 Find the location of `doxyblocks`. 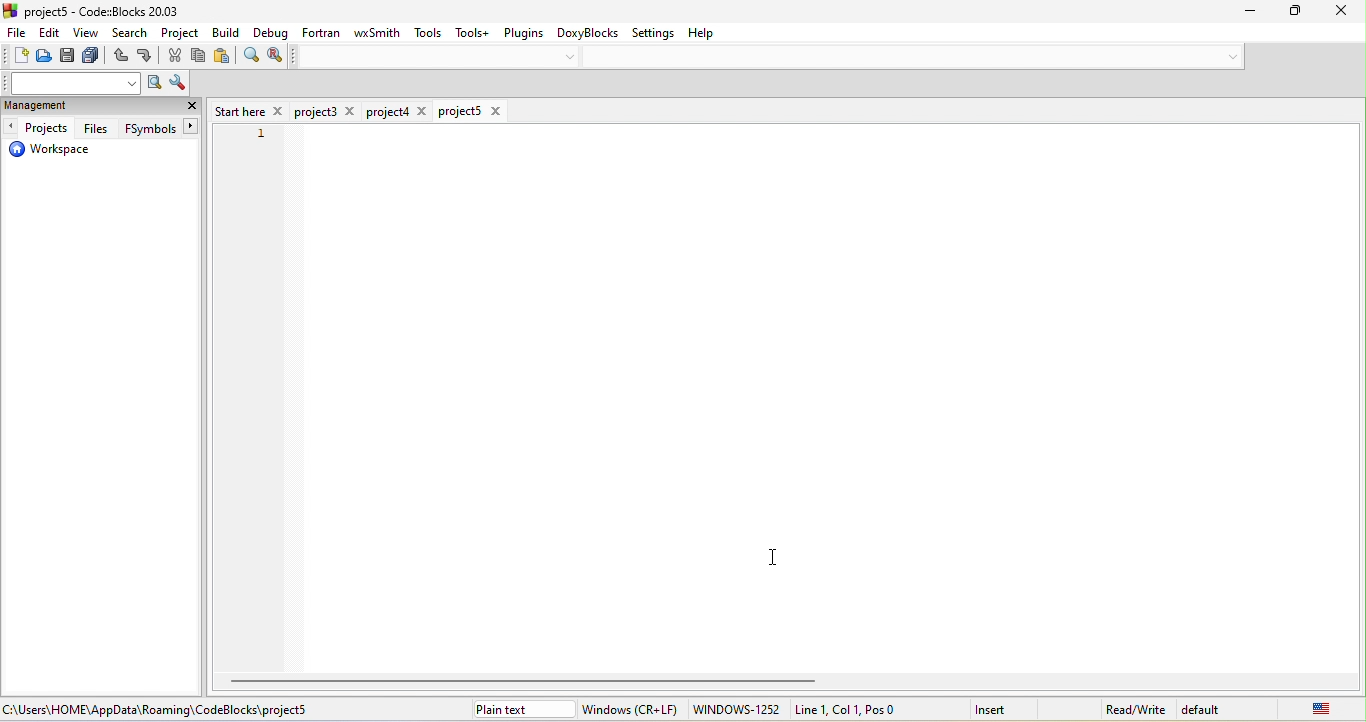

doxyblocks is located at coordinates (588, 31).